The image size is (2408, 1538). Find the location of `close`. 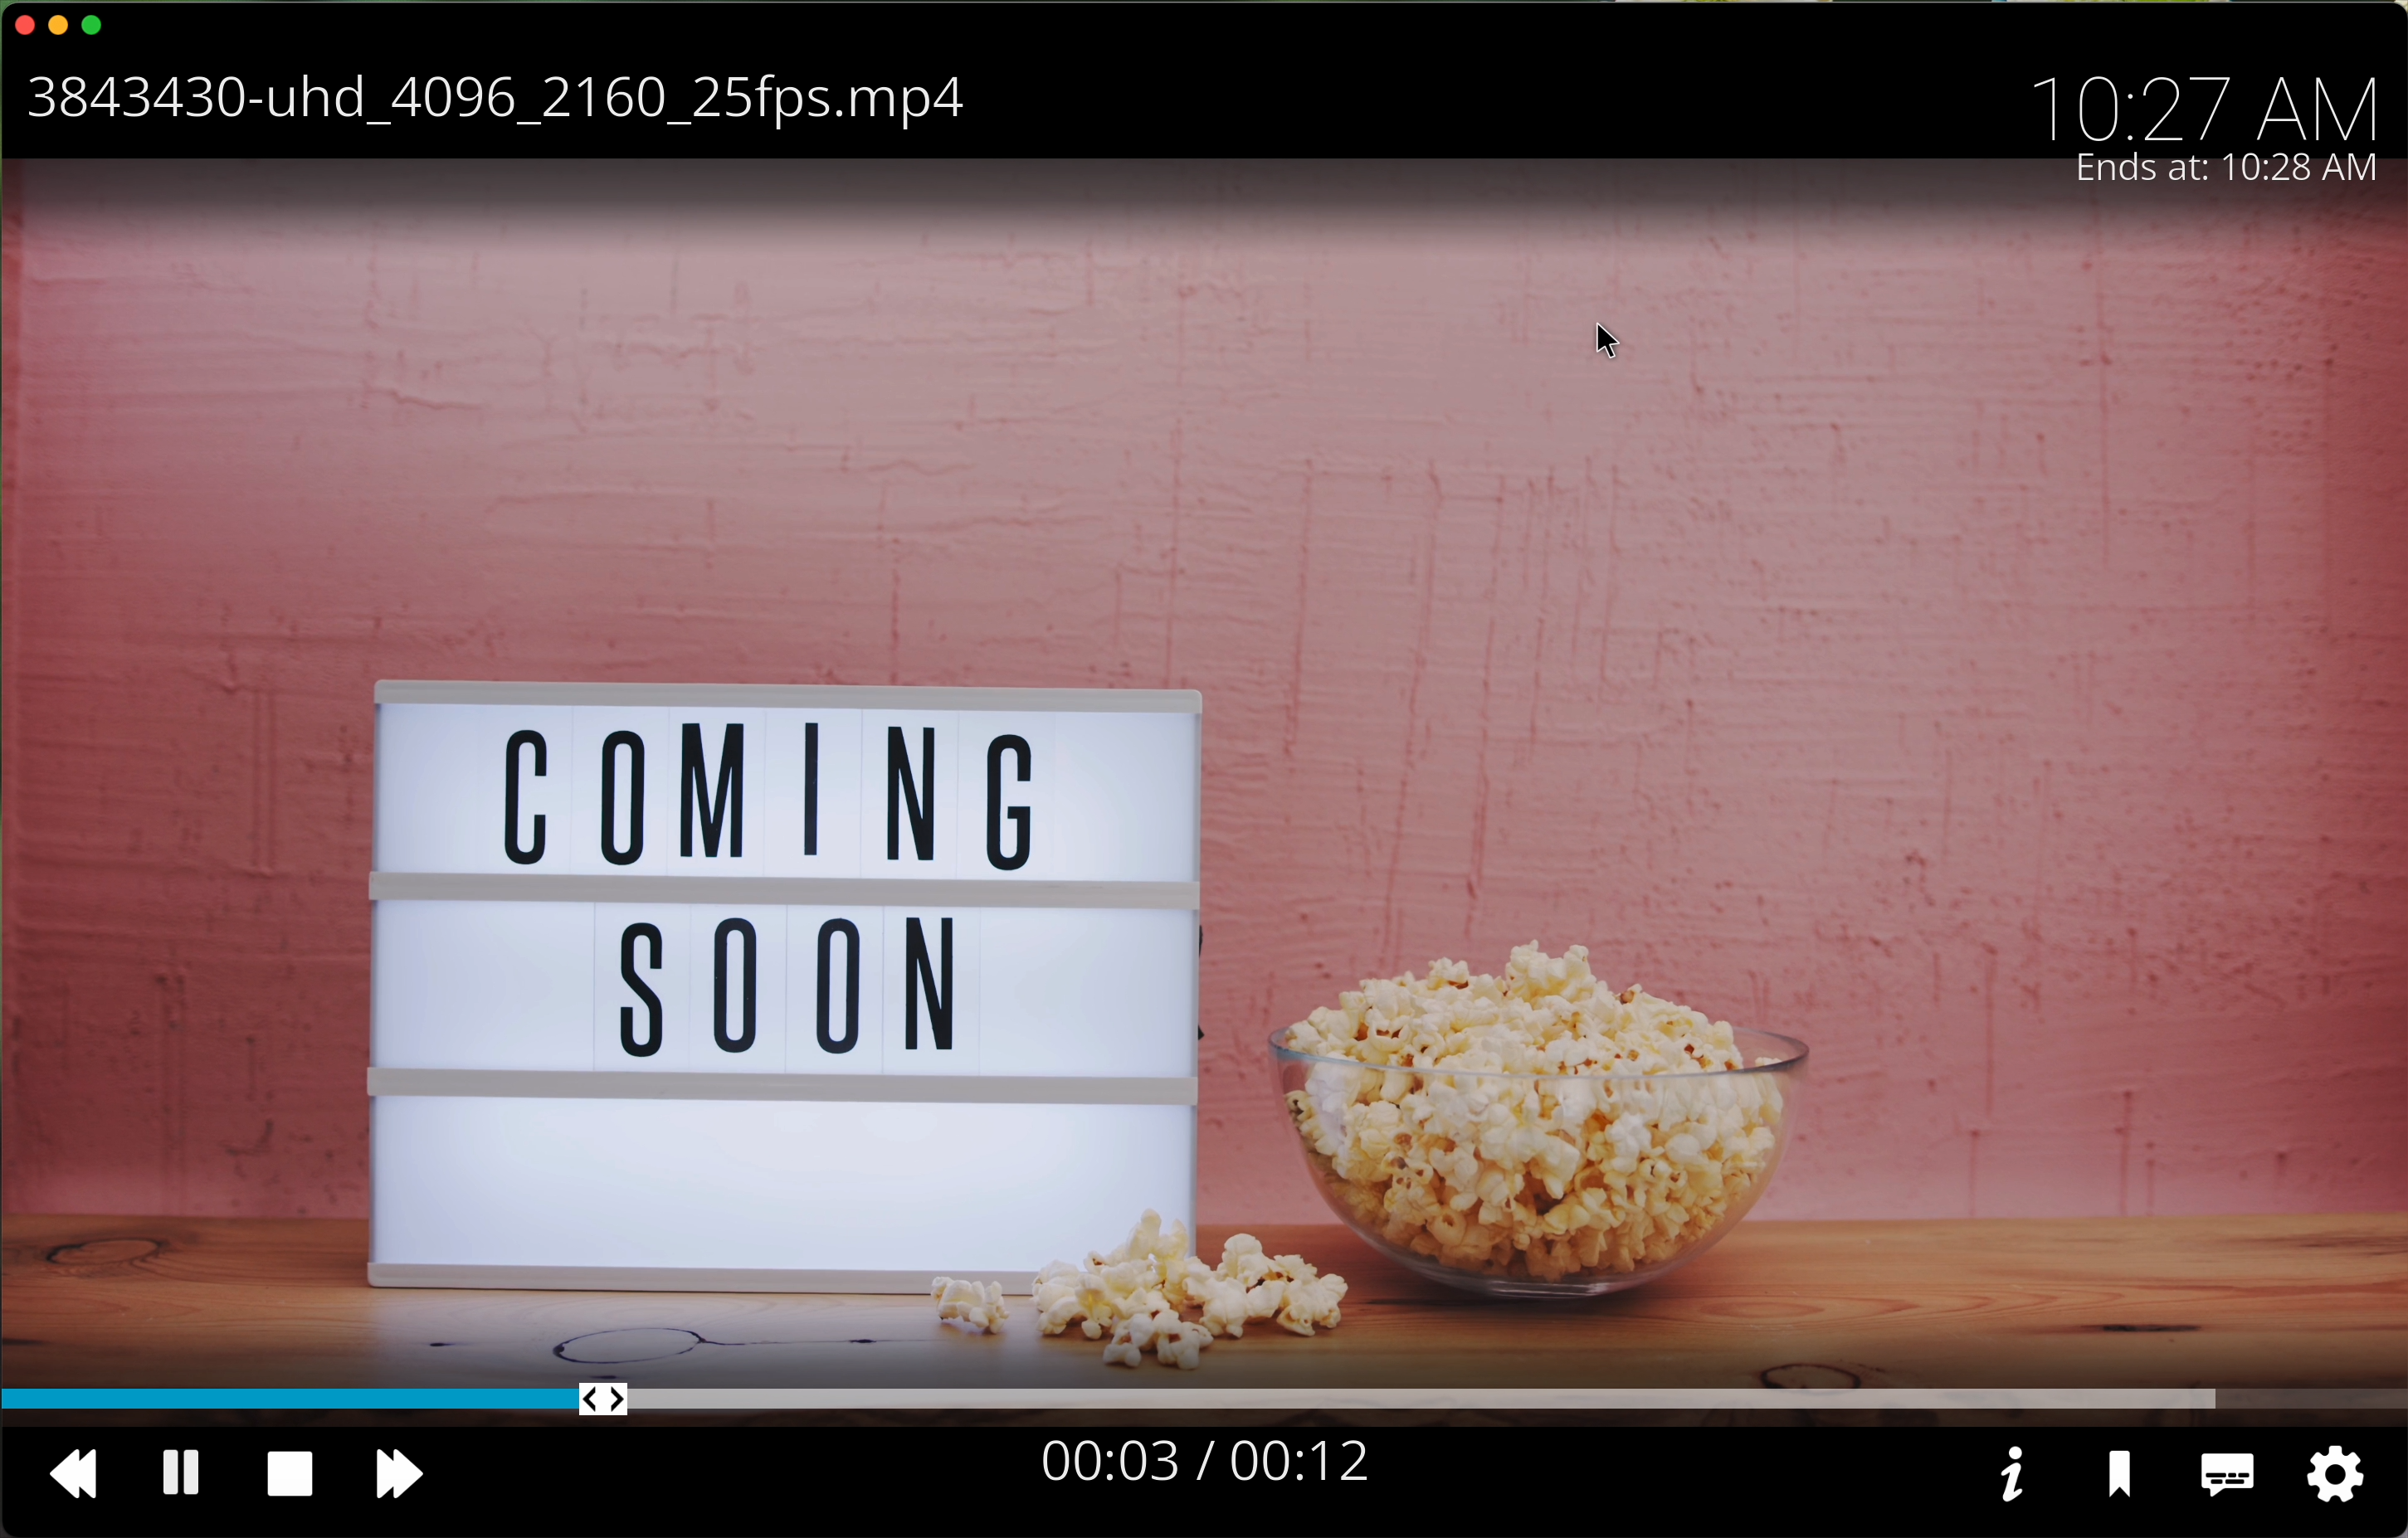

close is located at coordinates (23, 20).